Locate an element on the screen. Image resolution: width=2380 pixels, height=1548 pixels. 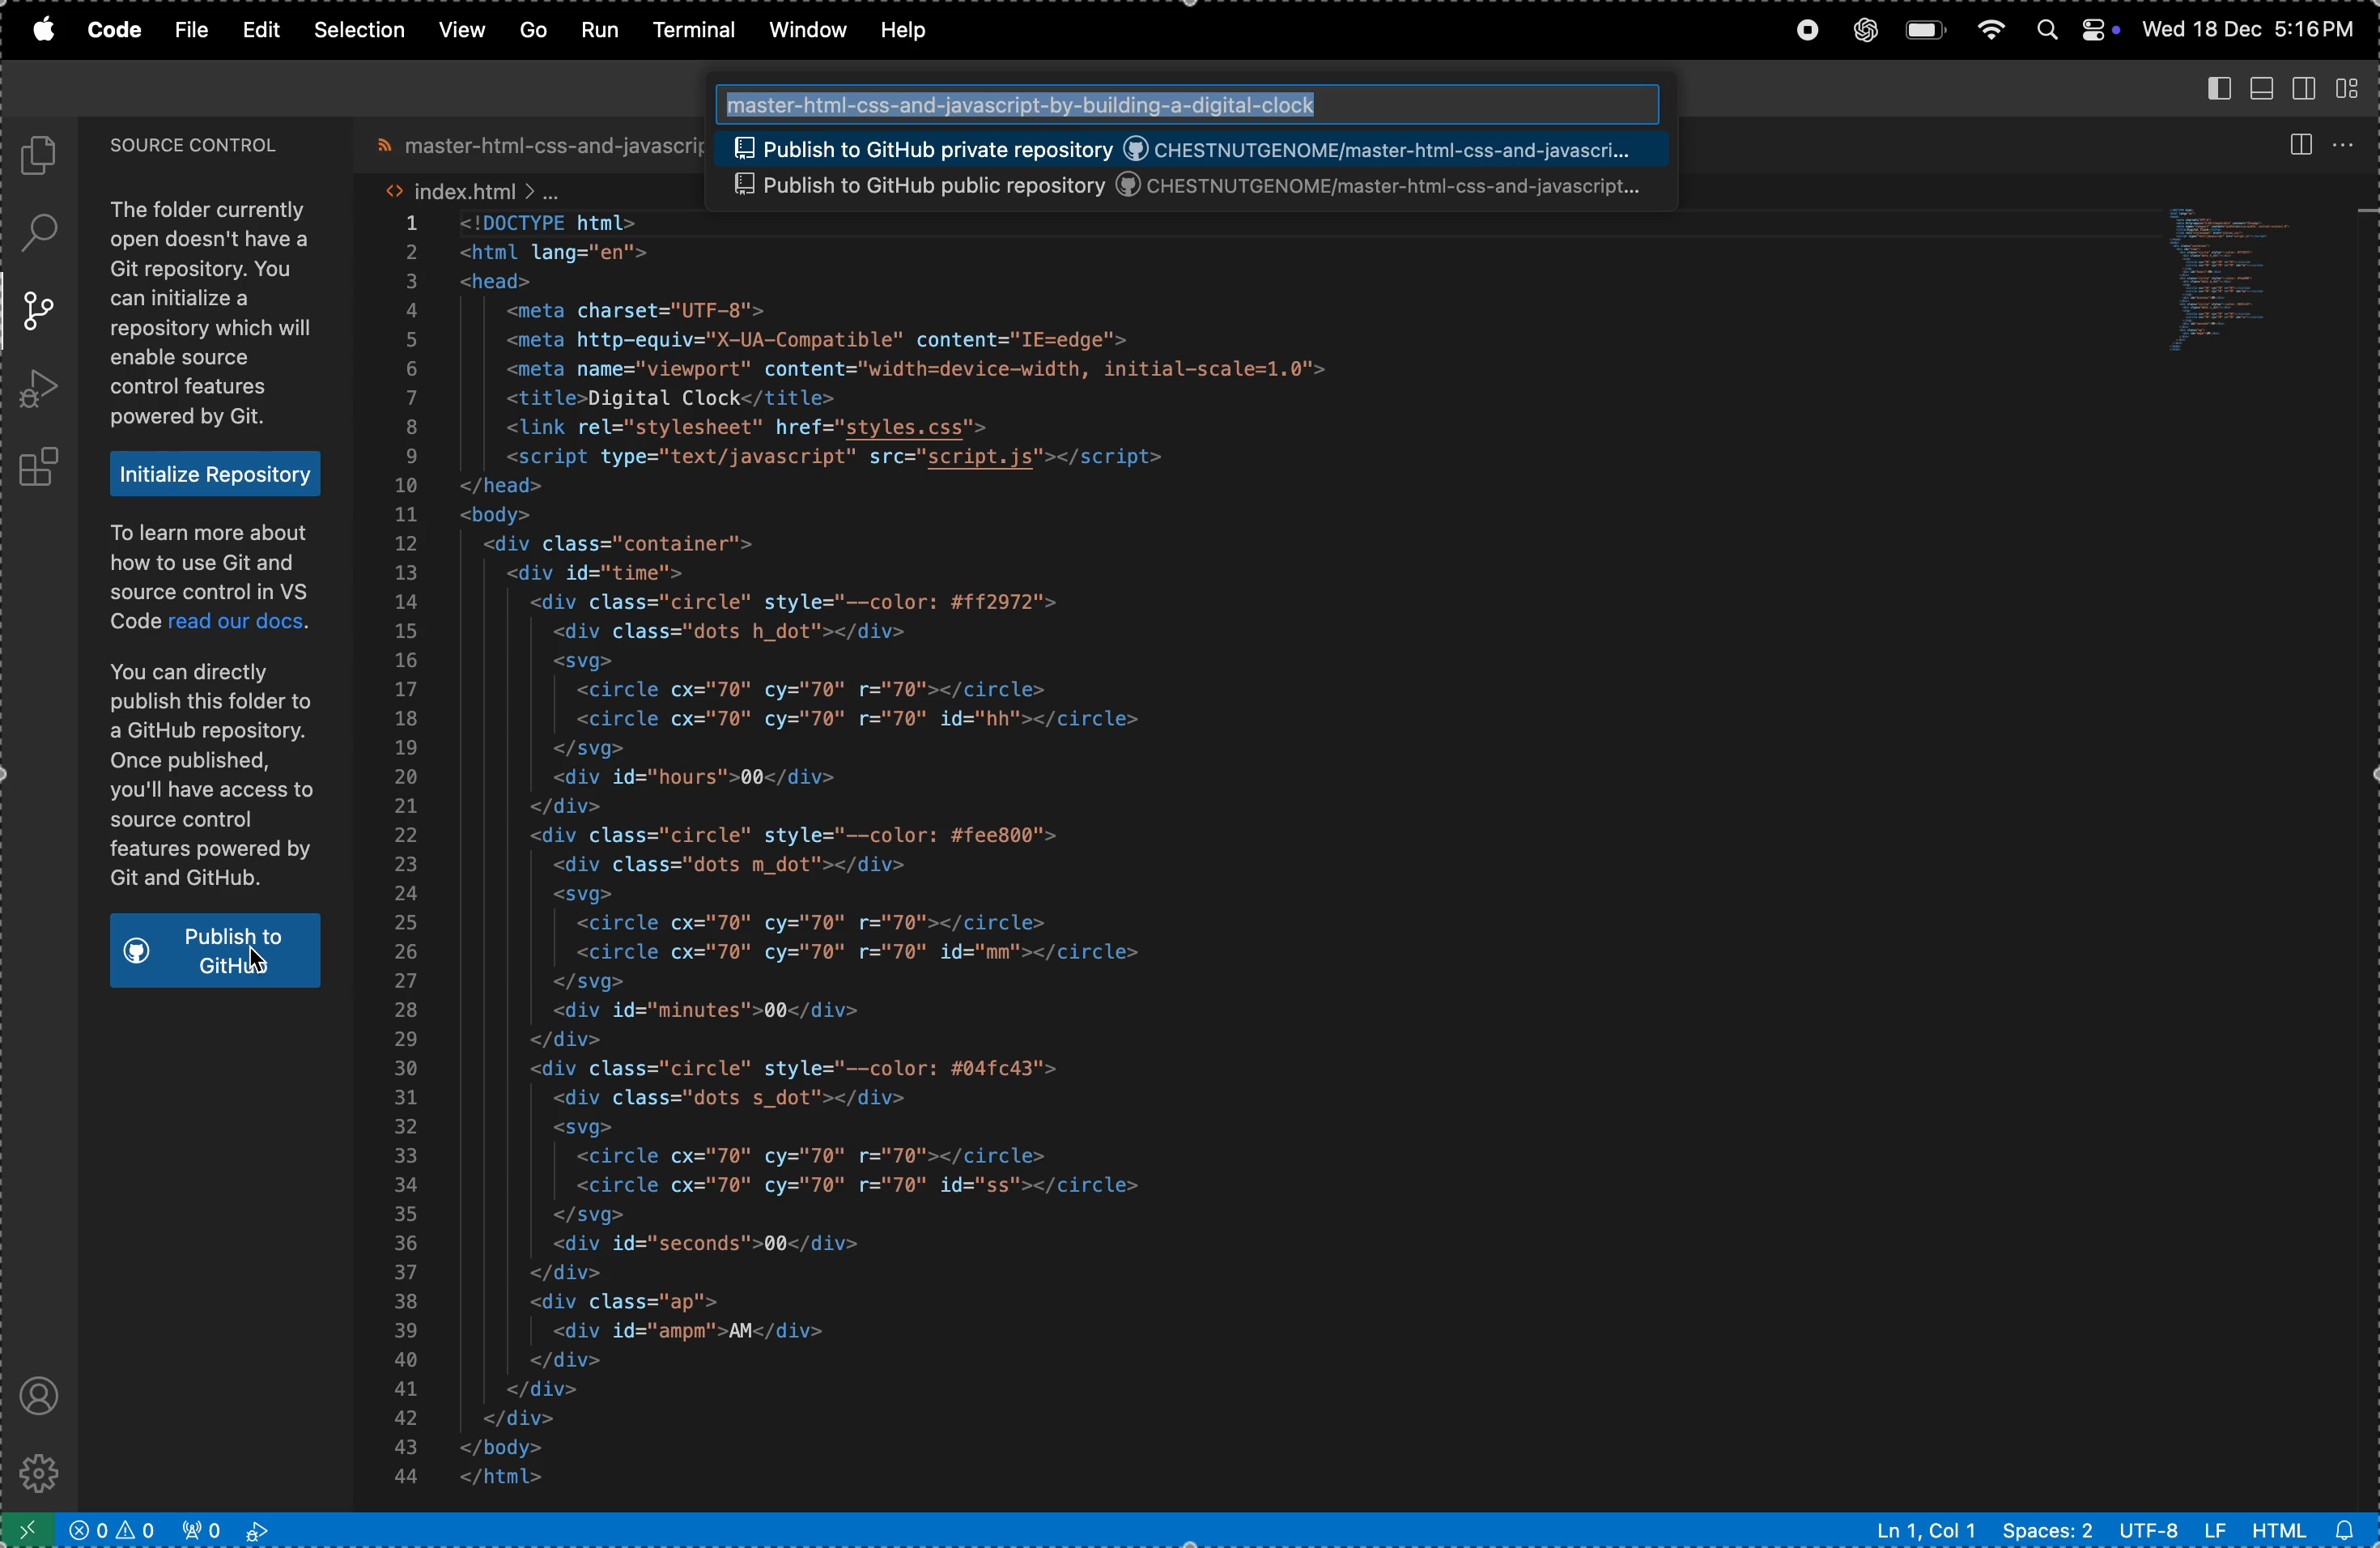
</svg> is located at coordinates (594, 1214).